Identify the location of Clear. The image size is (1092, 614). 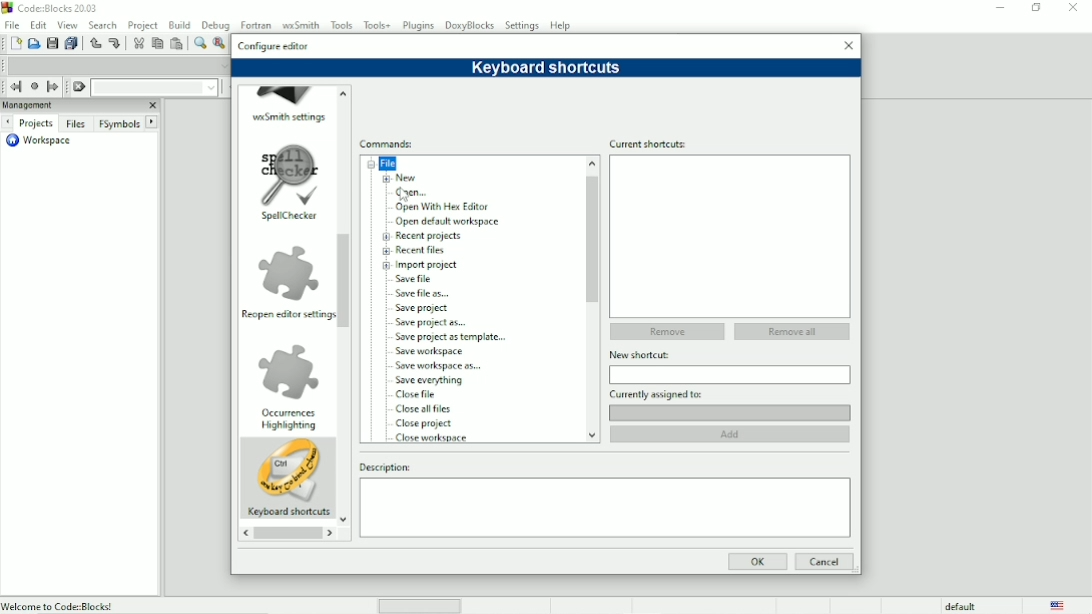
(79, 87).